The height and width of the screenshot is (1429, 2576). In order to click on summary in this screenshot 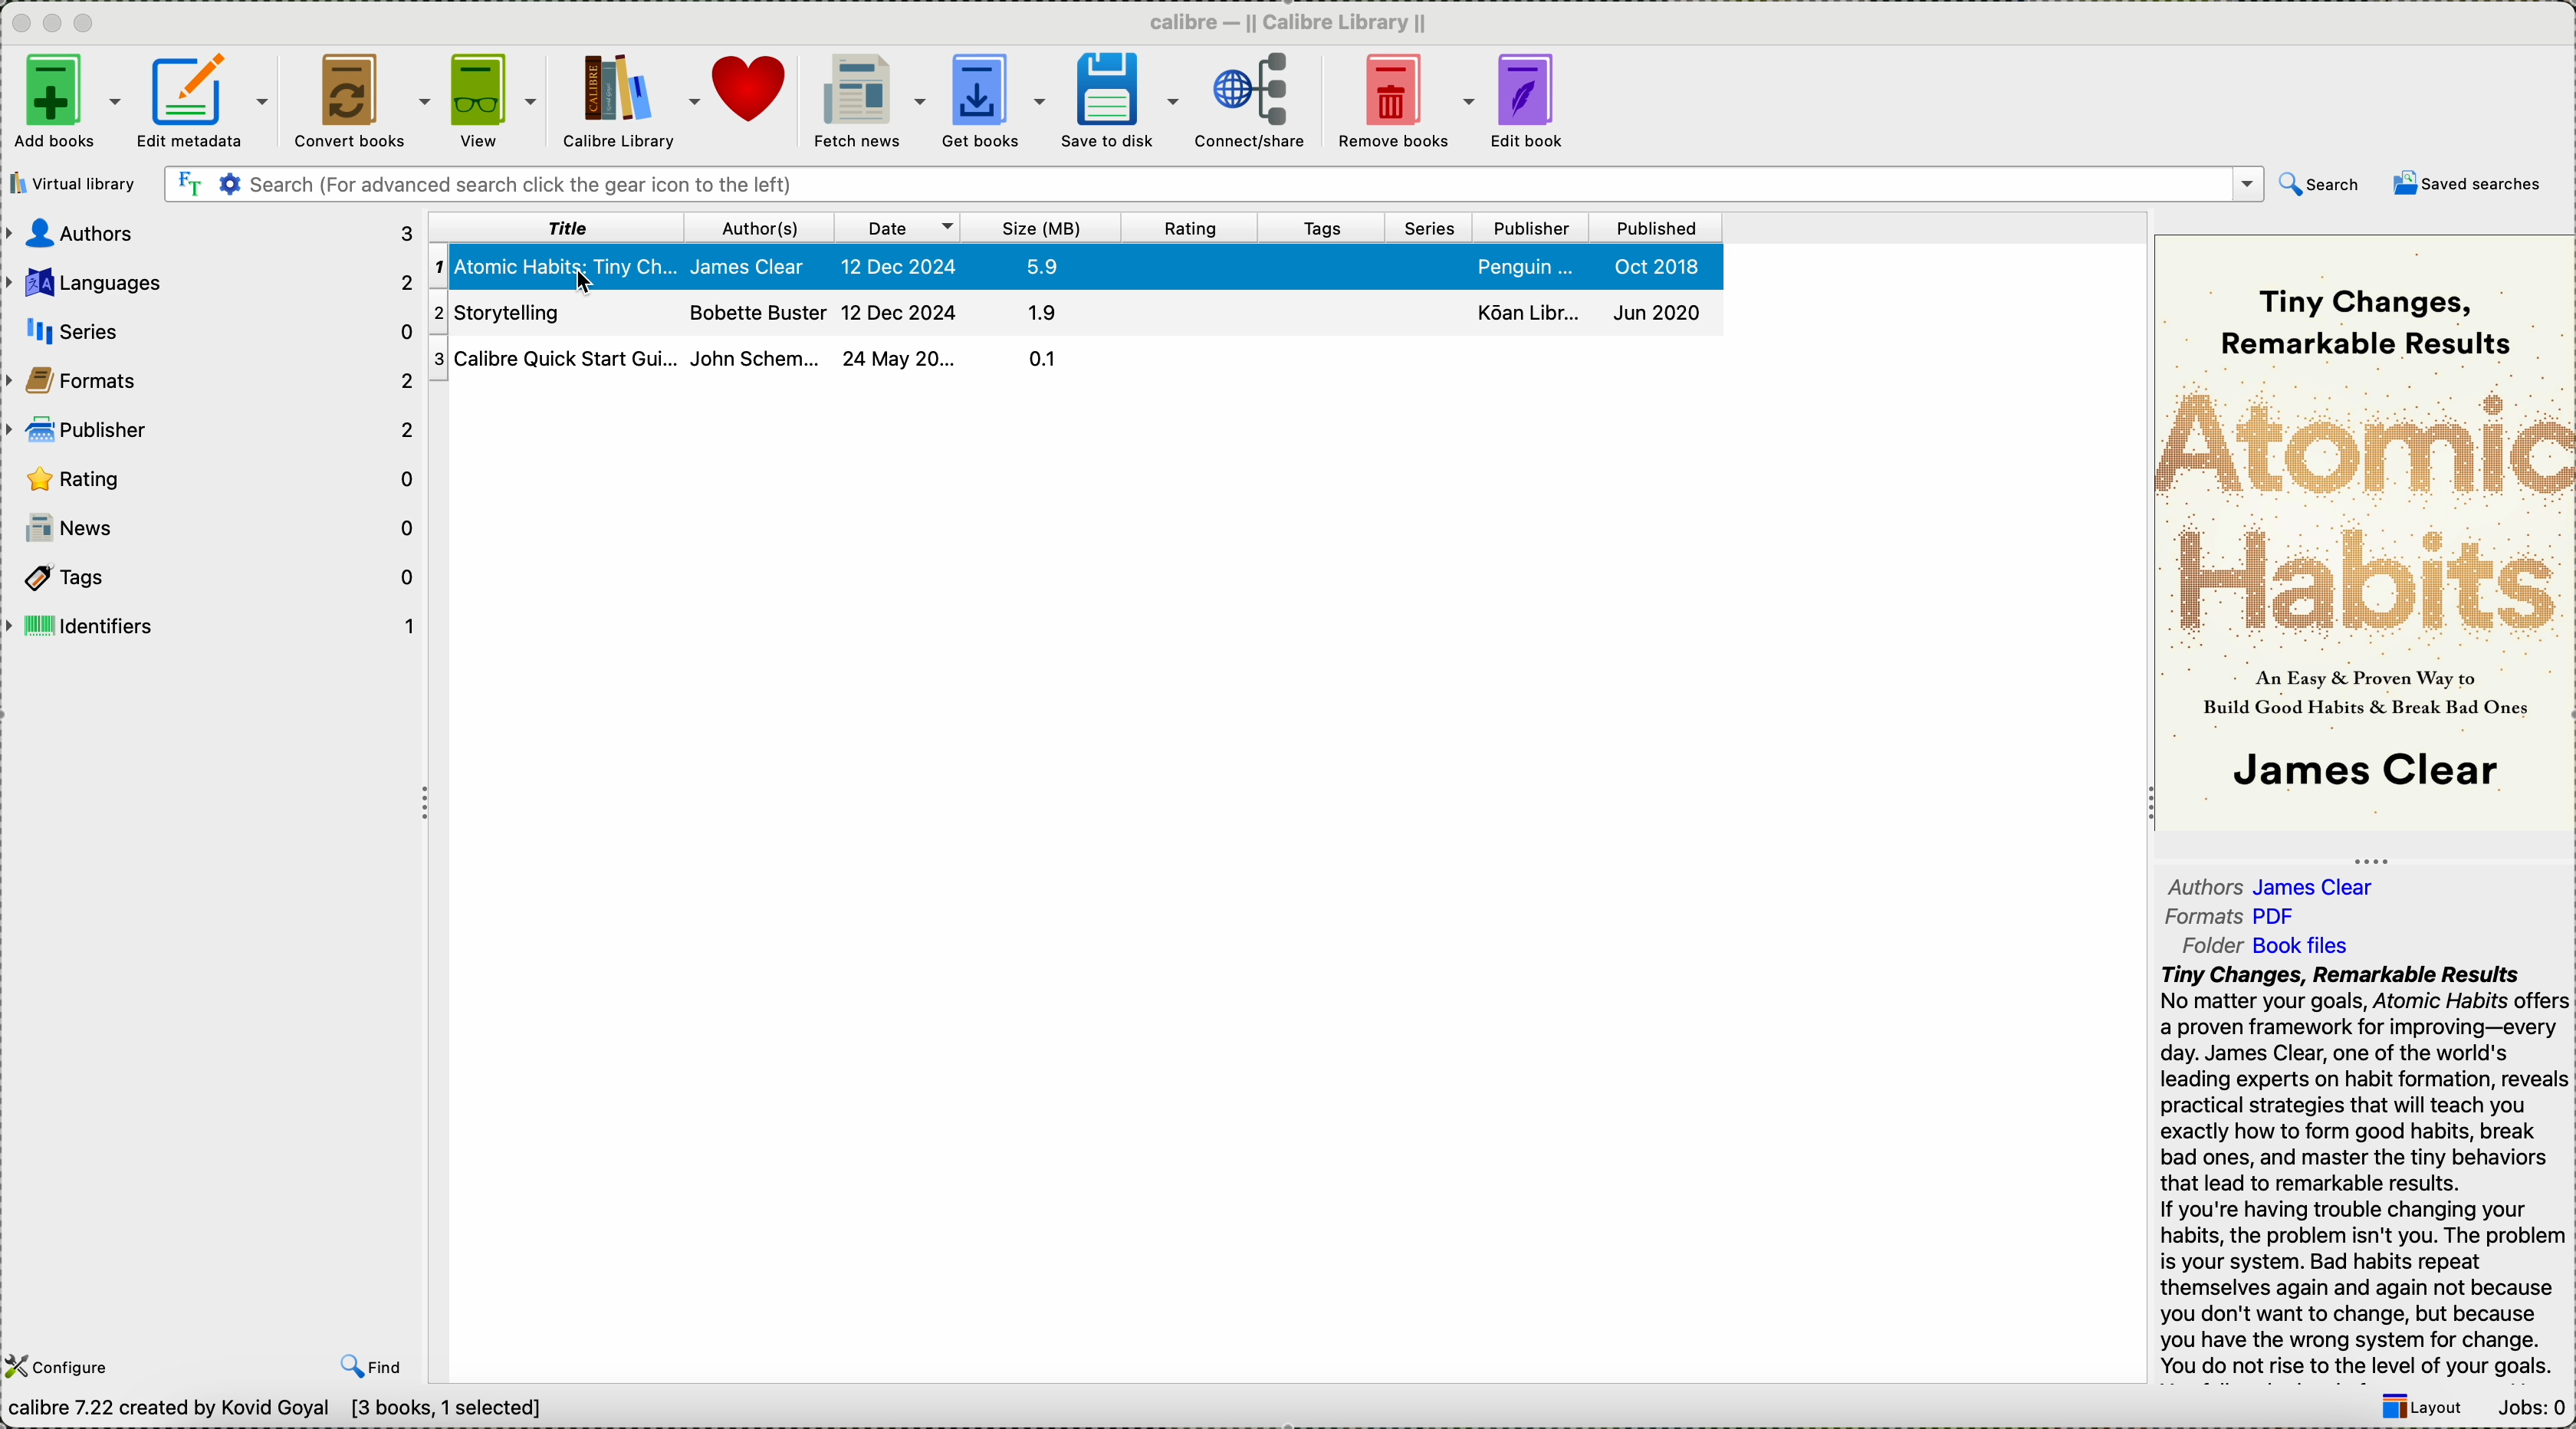, I will do `click(2363, 1172)`.